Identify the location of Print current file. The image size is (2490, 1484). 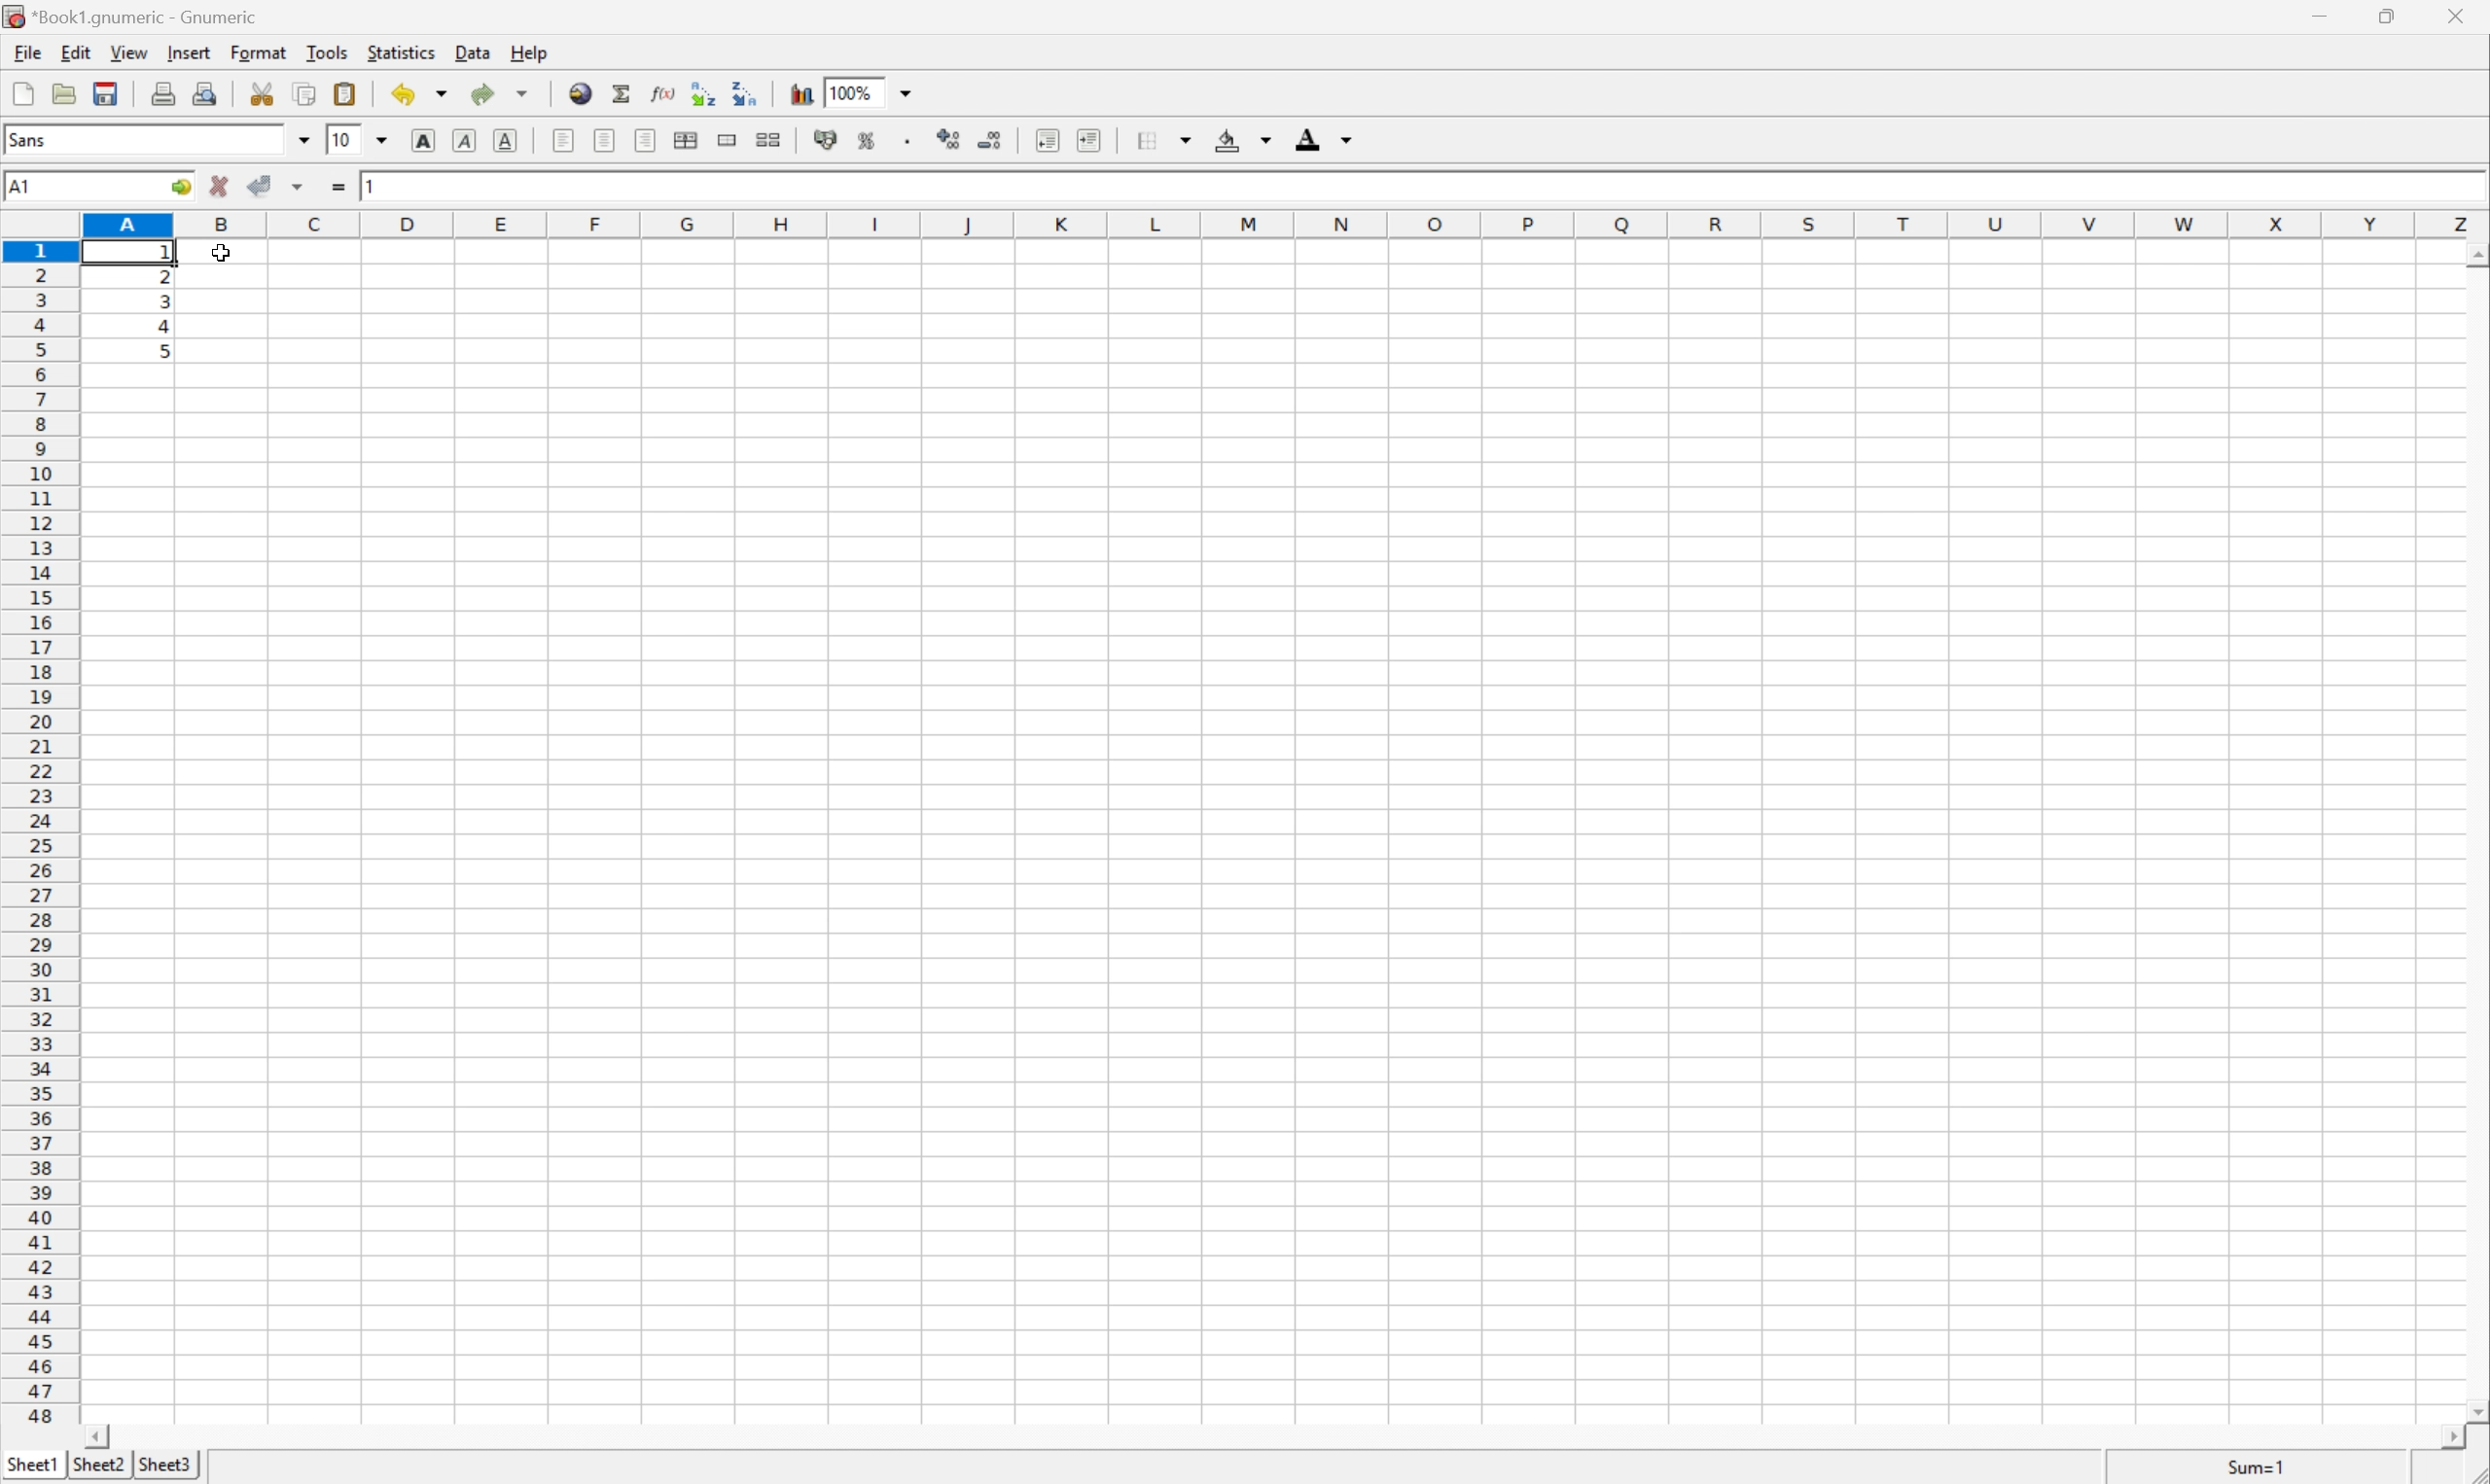
(162, 92).